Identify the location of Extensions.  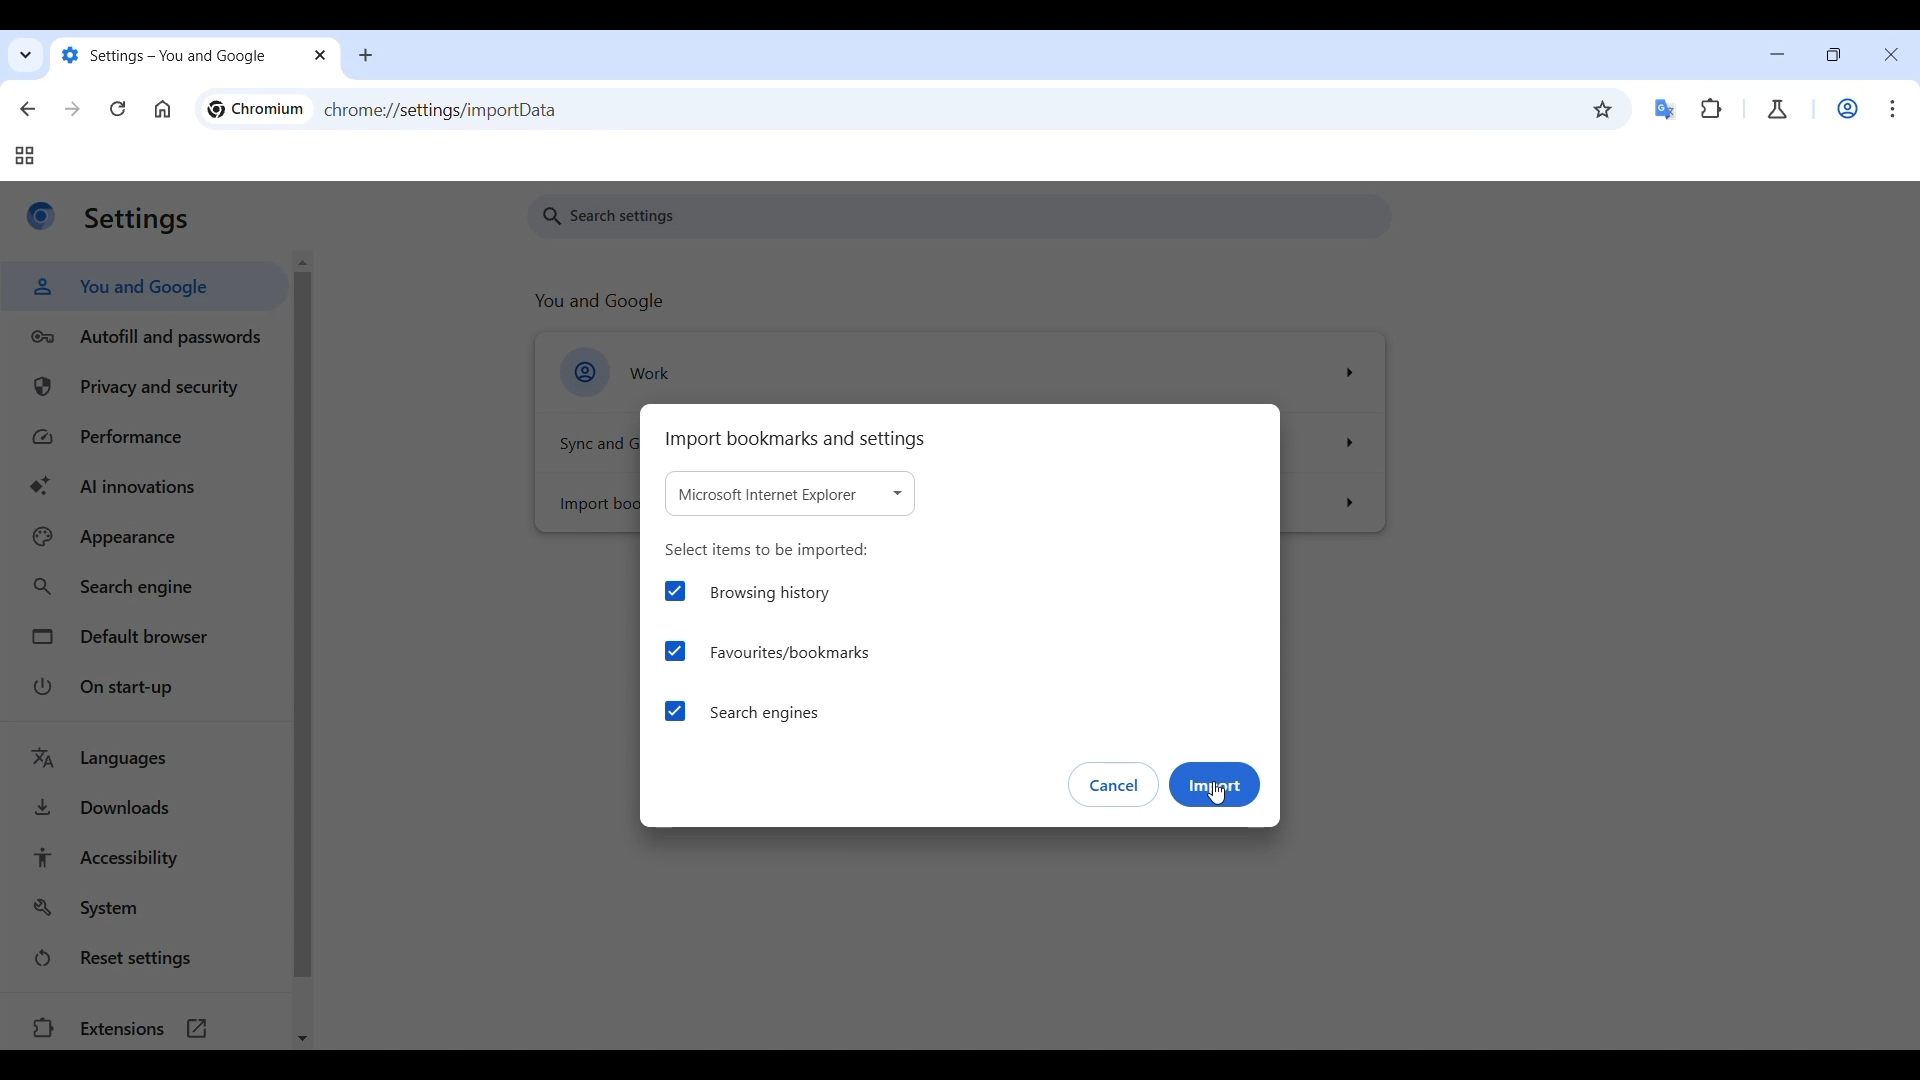
(146, 1027).